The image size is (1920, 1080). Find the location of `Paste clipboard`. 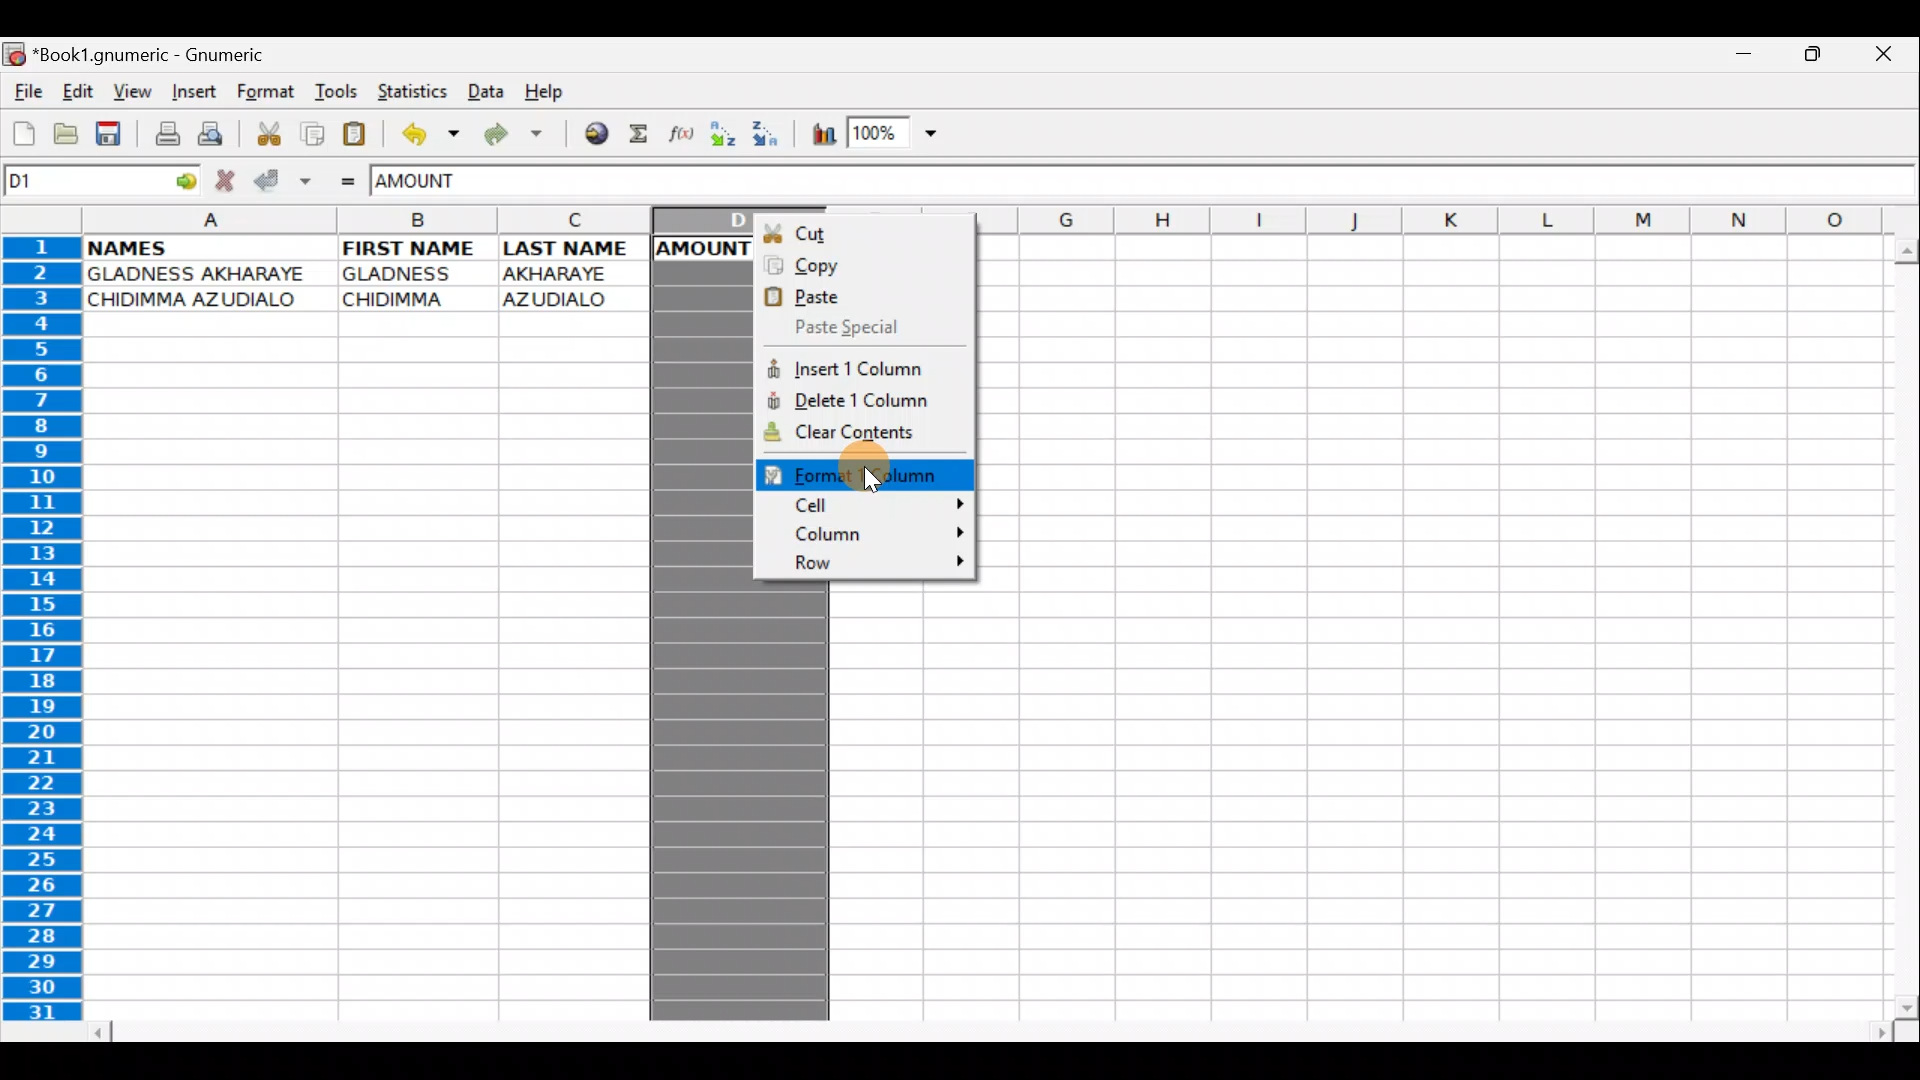

Paste clipboard is located at coordinates (358, 132).